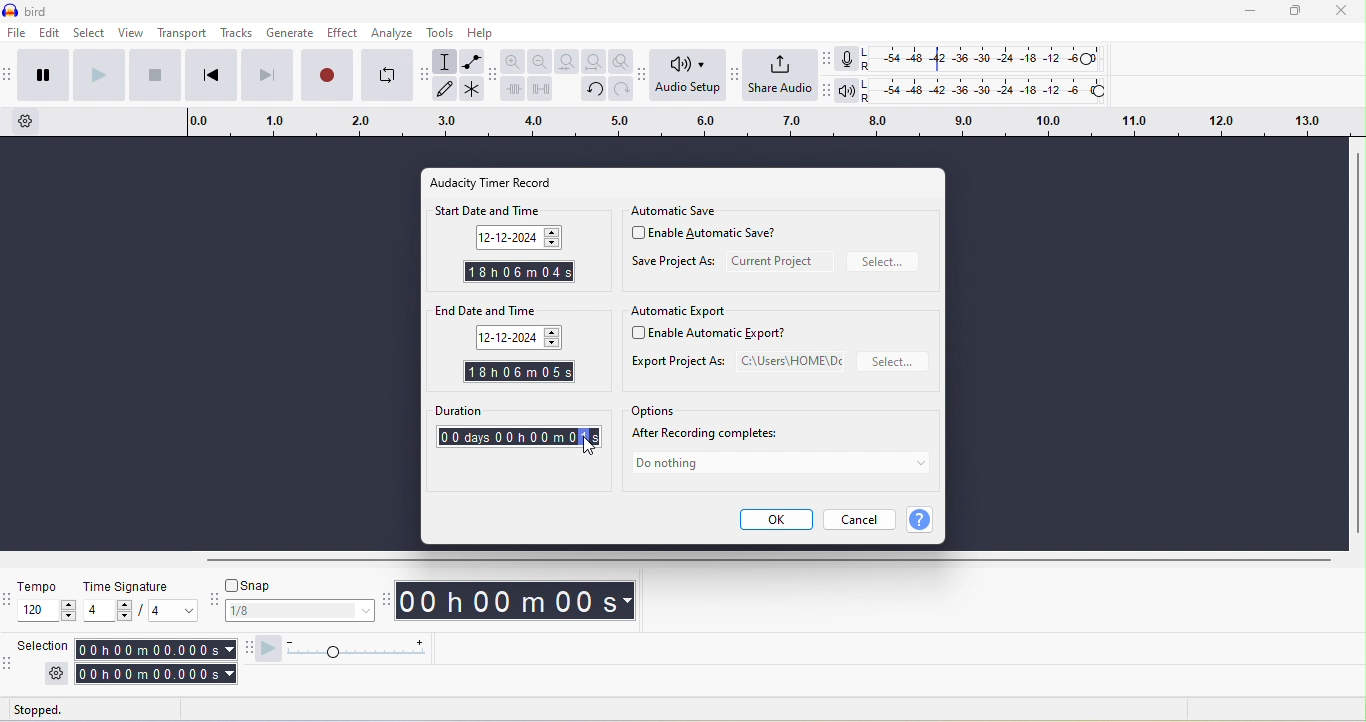 This screenshot has width=1366, height=722. I want to click on stopped, so click(50, 710).